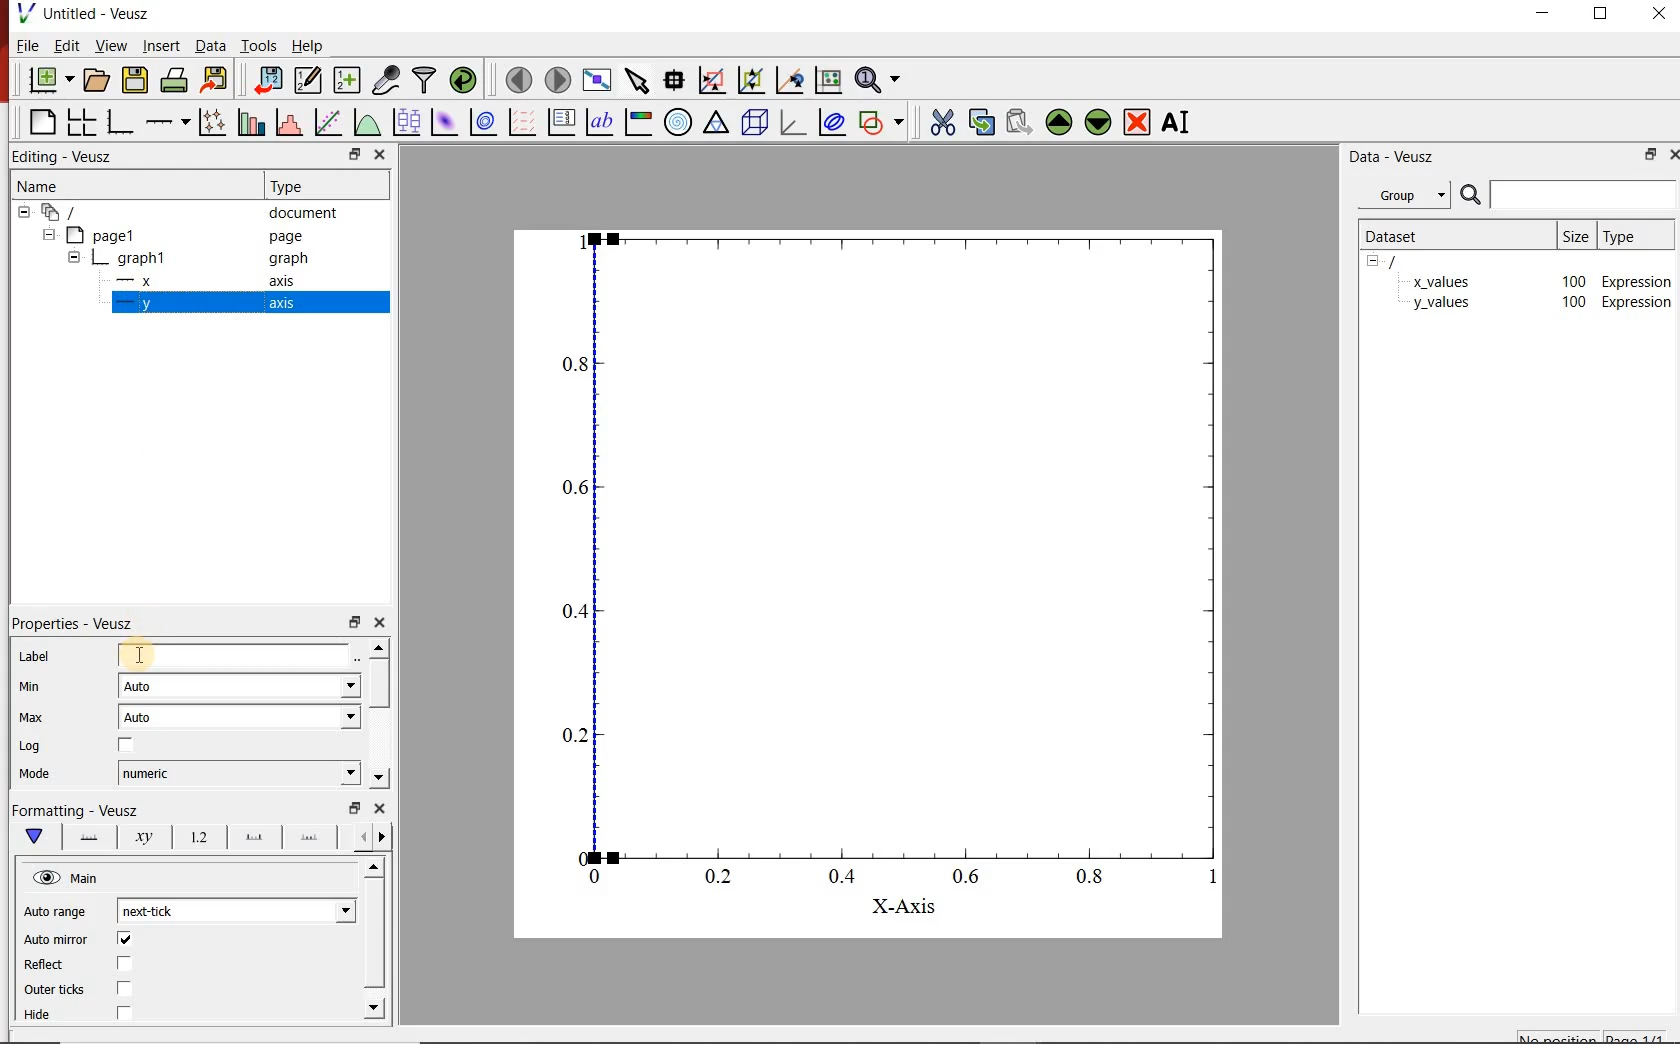 This screenshot has width=1680, height=1044. What do you see at coordinates (48, 234) in the screenshot?
I see `hide` at bounding box center [48, 234].